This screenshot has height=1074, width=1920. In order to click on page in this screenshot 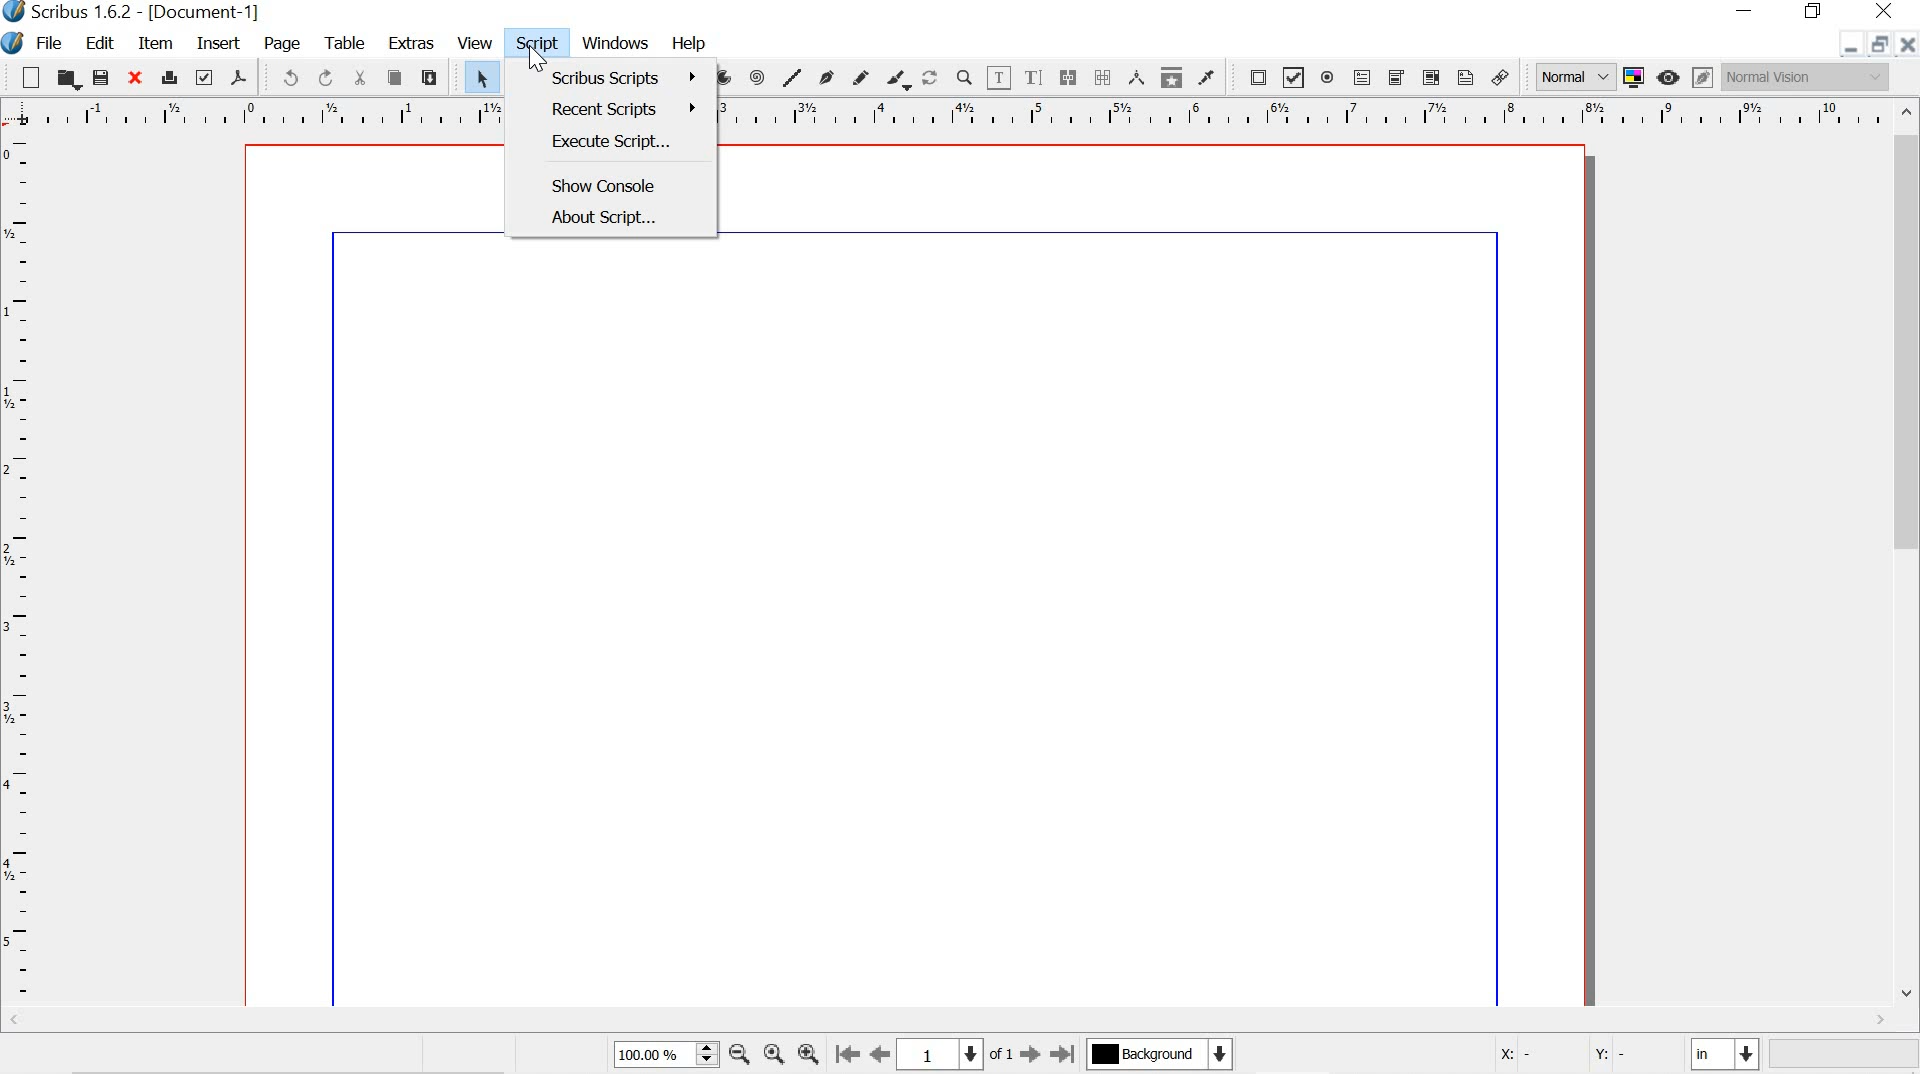, I will do `click(287, 44)`.